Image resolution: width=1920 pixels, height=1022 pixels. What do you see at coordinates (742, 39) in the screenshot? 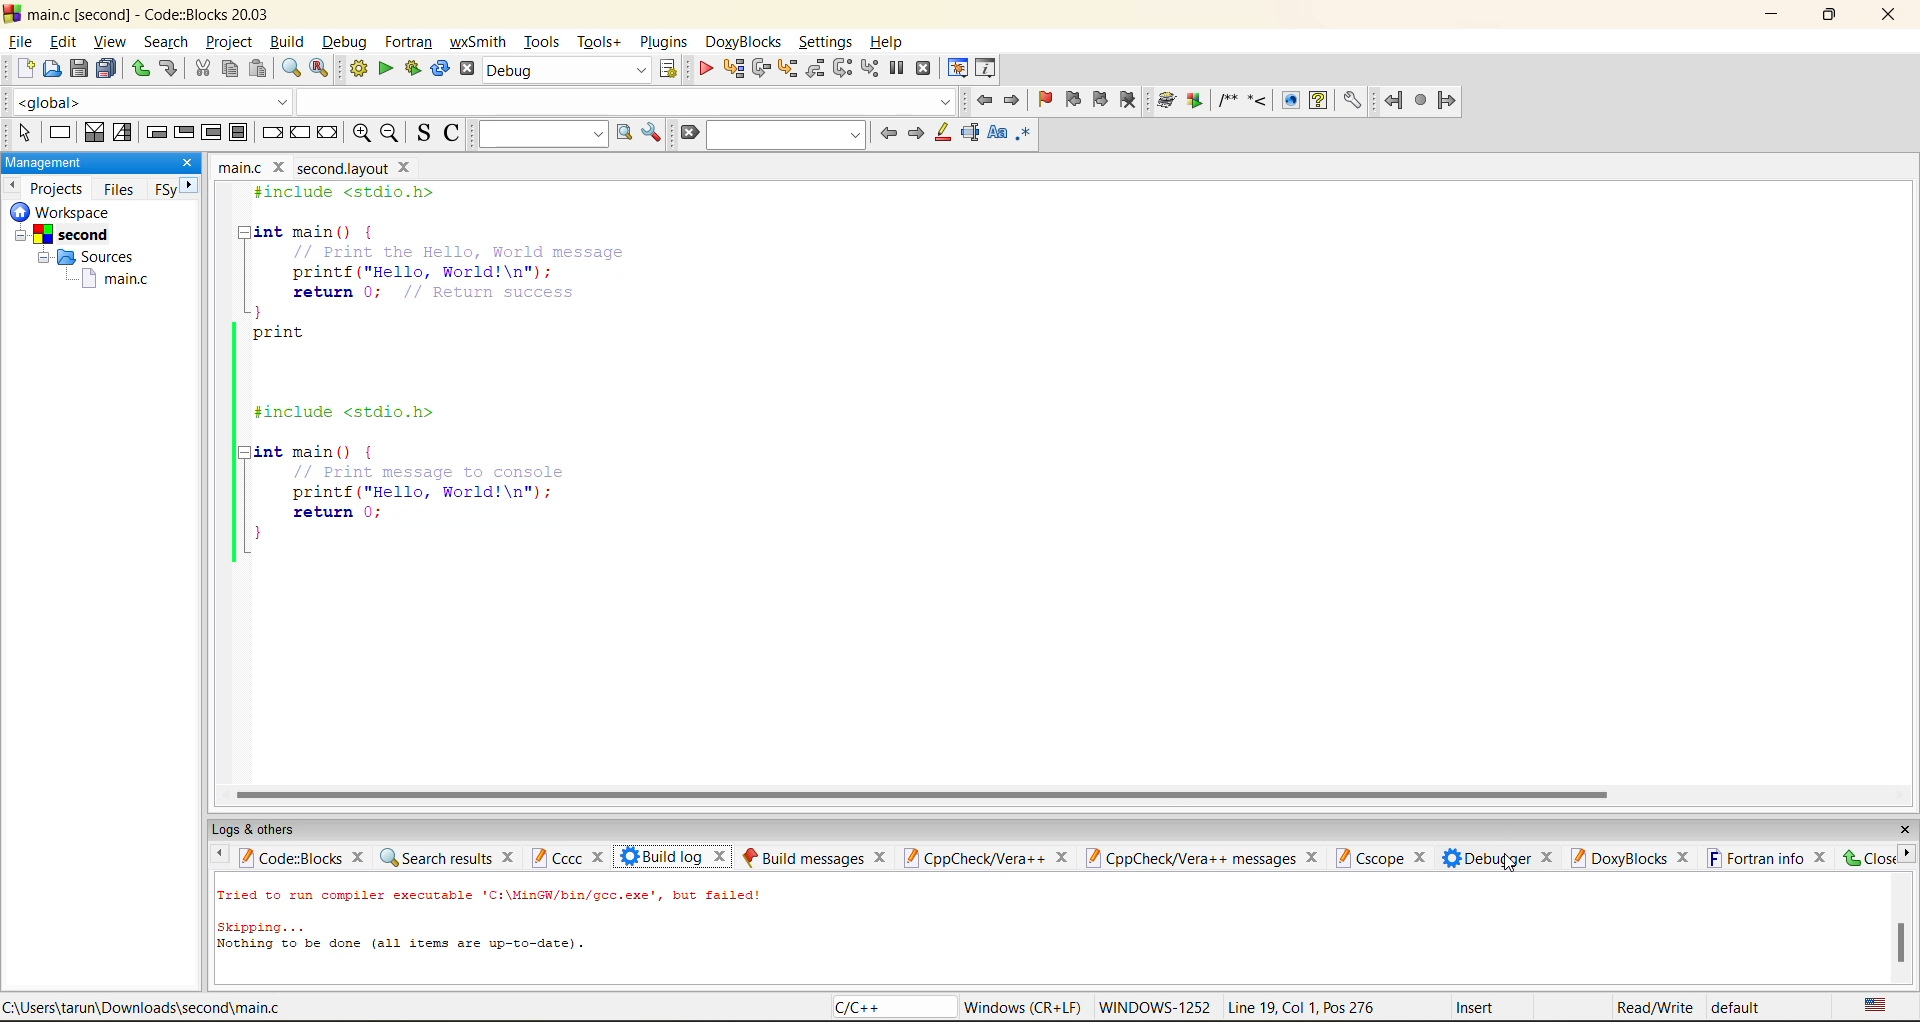
I see `doxyblocks` at bounding box center [742, 39].